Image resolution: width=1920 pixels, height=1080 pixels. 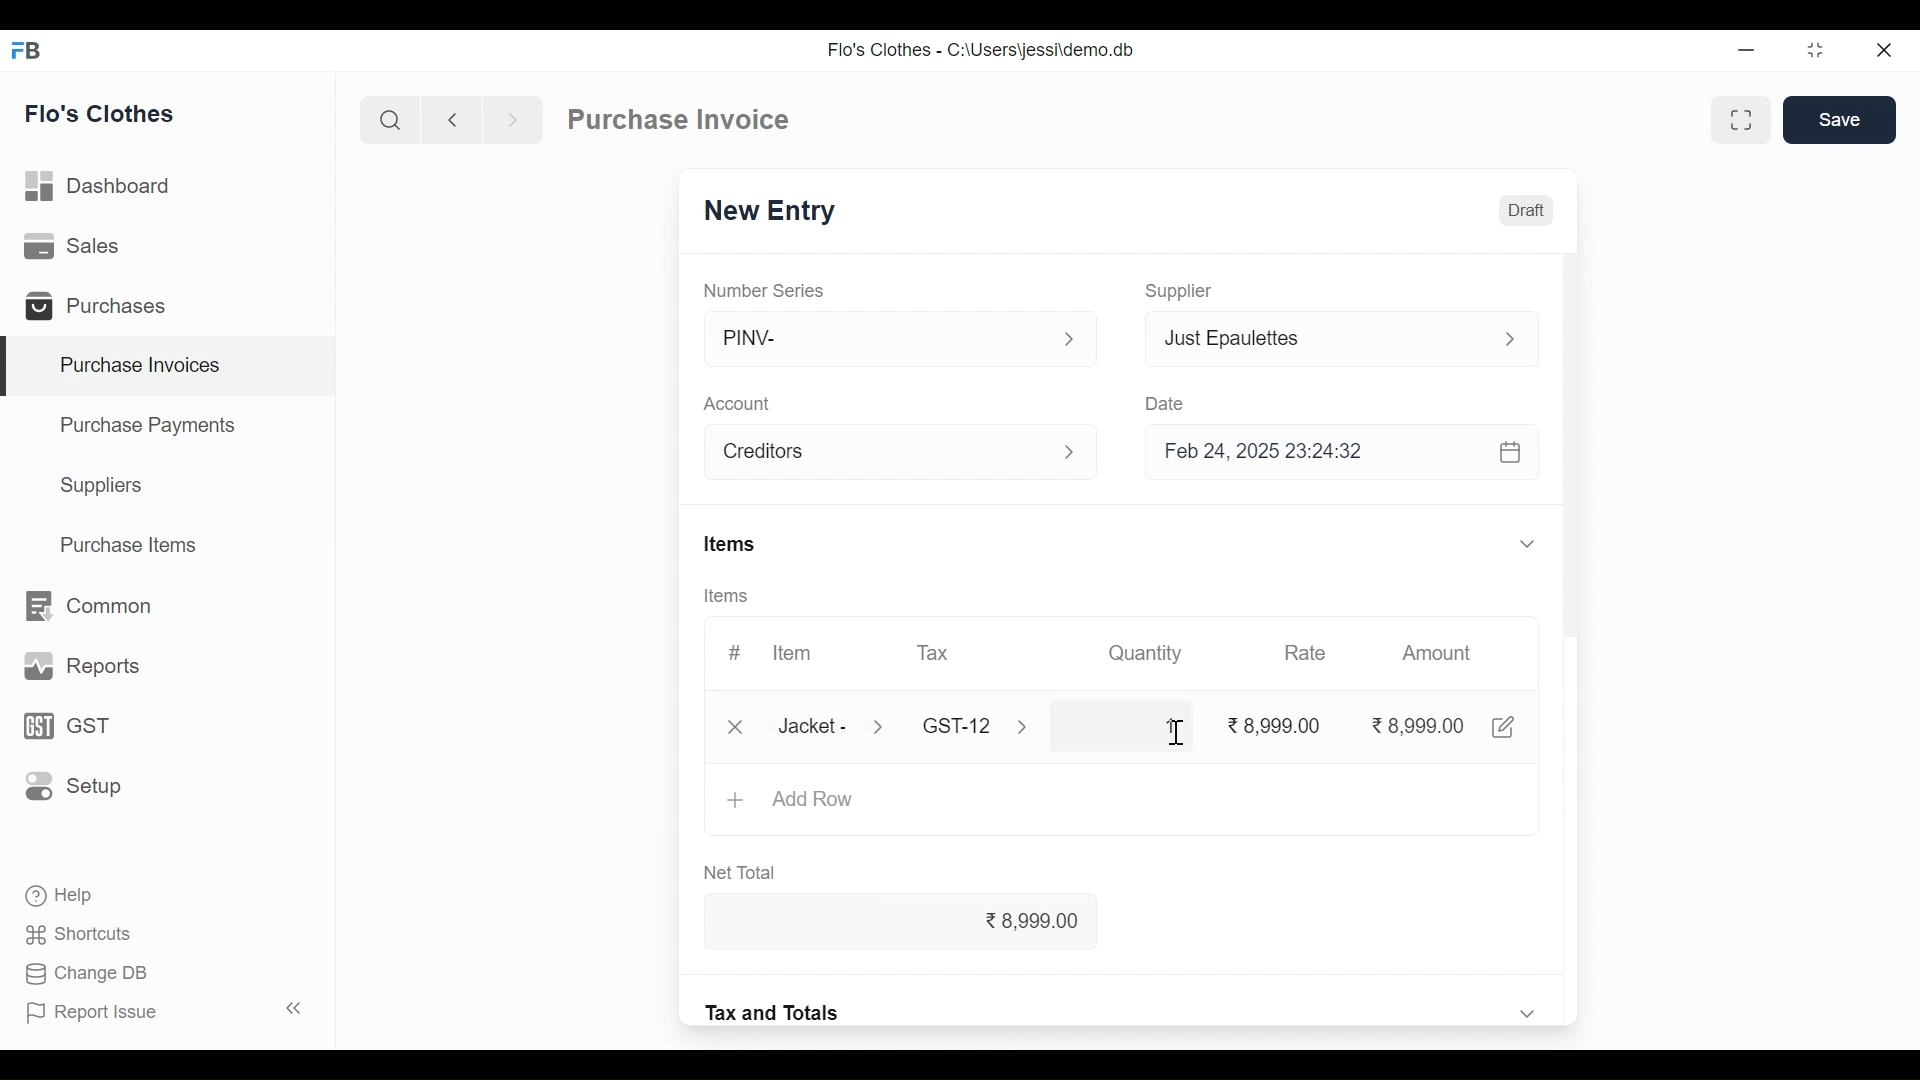 What do you see at coordinates (146, 424) in the screenshot?
I see `Purchase Payments` at bounding box center [146, 424].